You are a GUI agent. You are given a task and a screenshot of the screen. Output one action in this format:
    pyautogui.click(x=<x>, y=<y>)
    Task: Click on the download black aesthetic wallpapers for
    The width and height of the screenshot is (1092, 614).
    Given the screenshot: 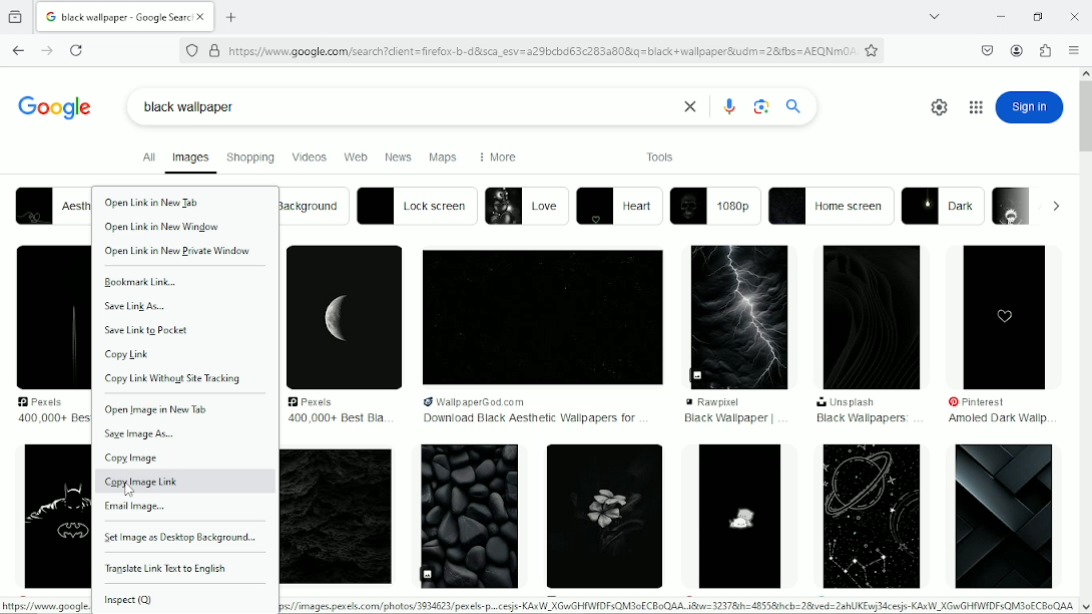 What is the action you would take?
    pyautogui.click(x=529, y=419)
    